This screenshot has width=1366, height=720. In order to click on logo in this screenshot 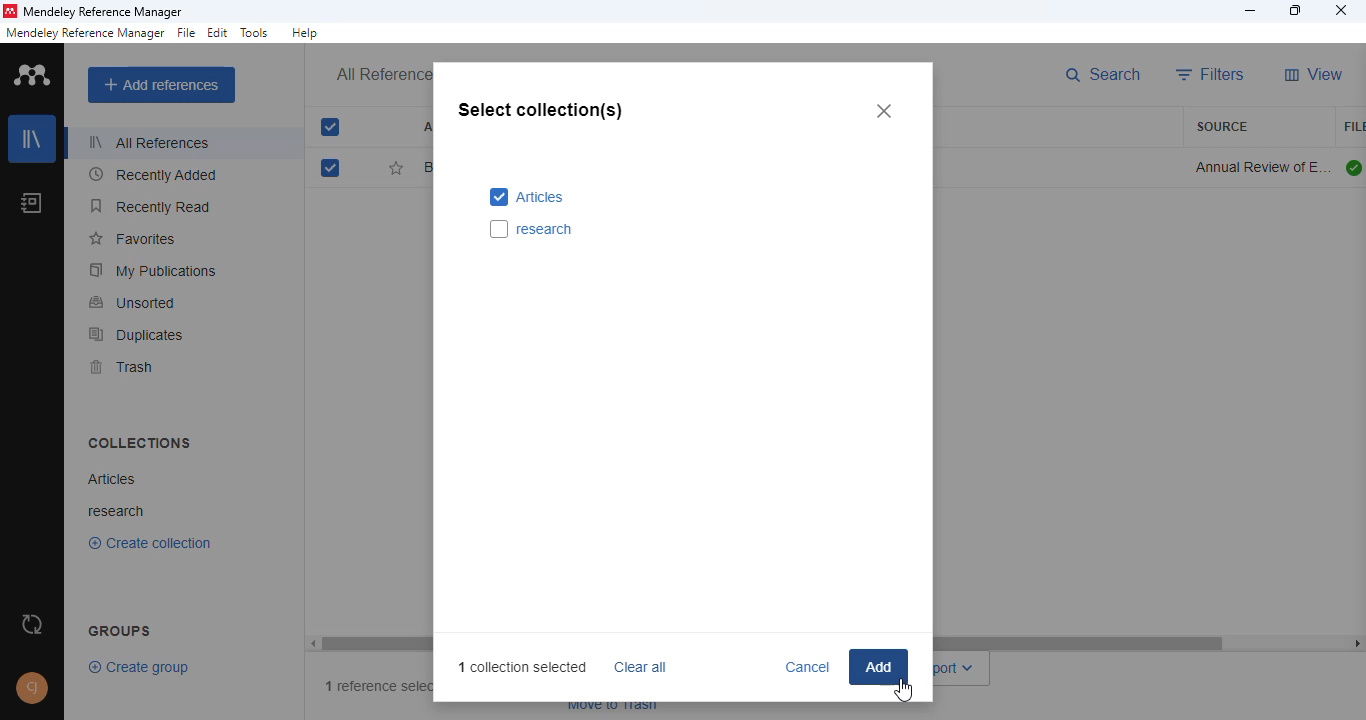, I will do `click(33, 75)`.